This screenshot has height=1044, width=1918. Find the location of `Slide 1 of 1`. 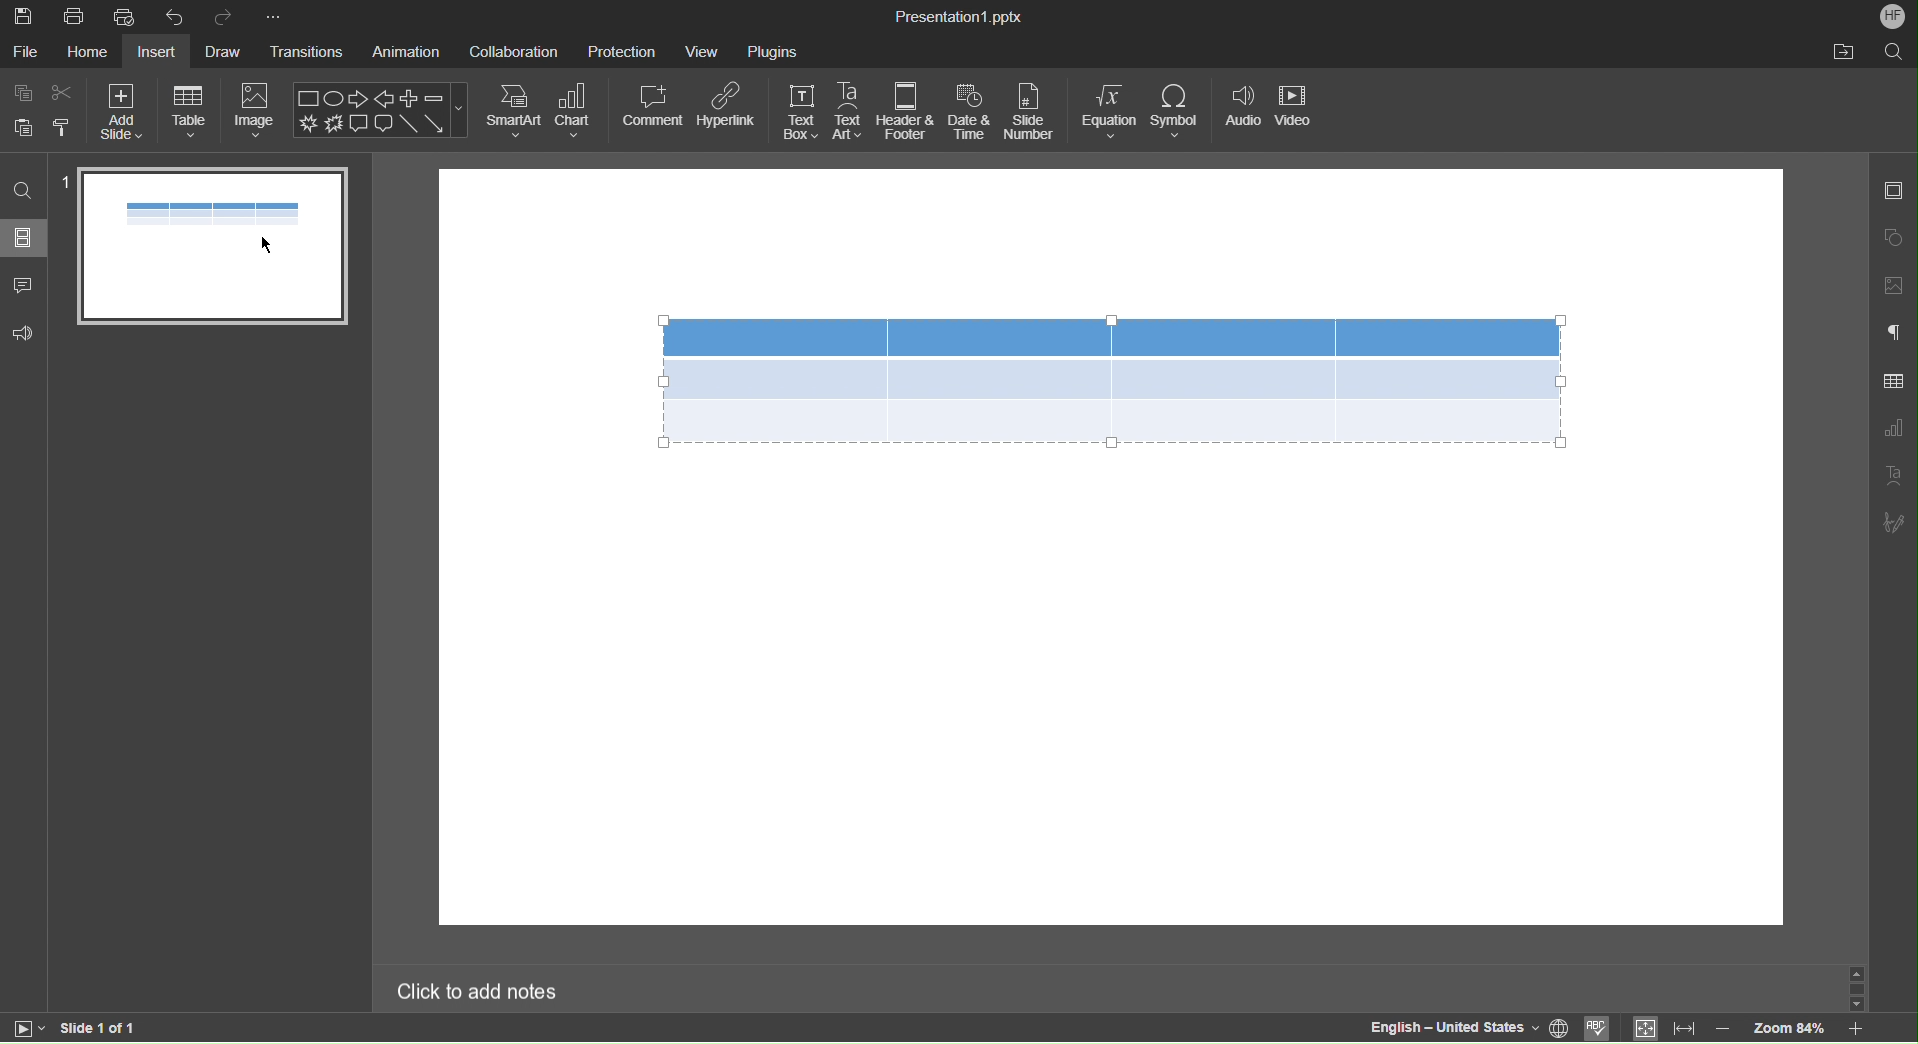

Slide 1 of 1 is located at coordinates (99, 1027).